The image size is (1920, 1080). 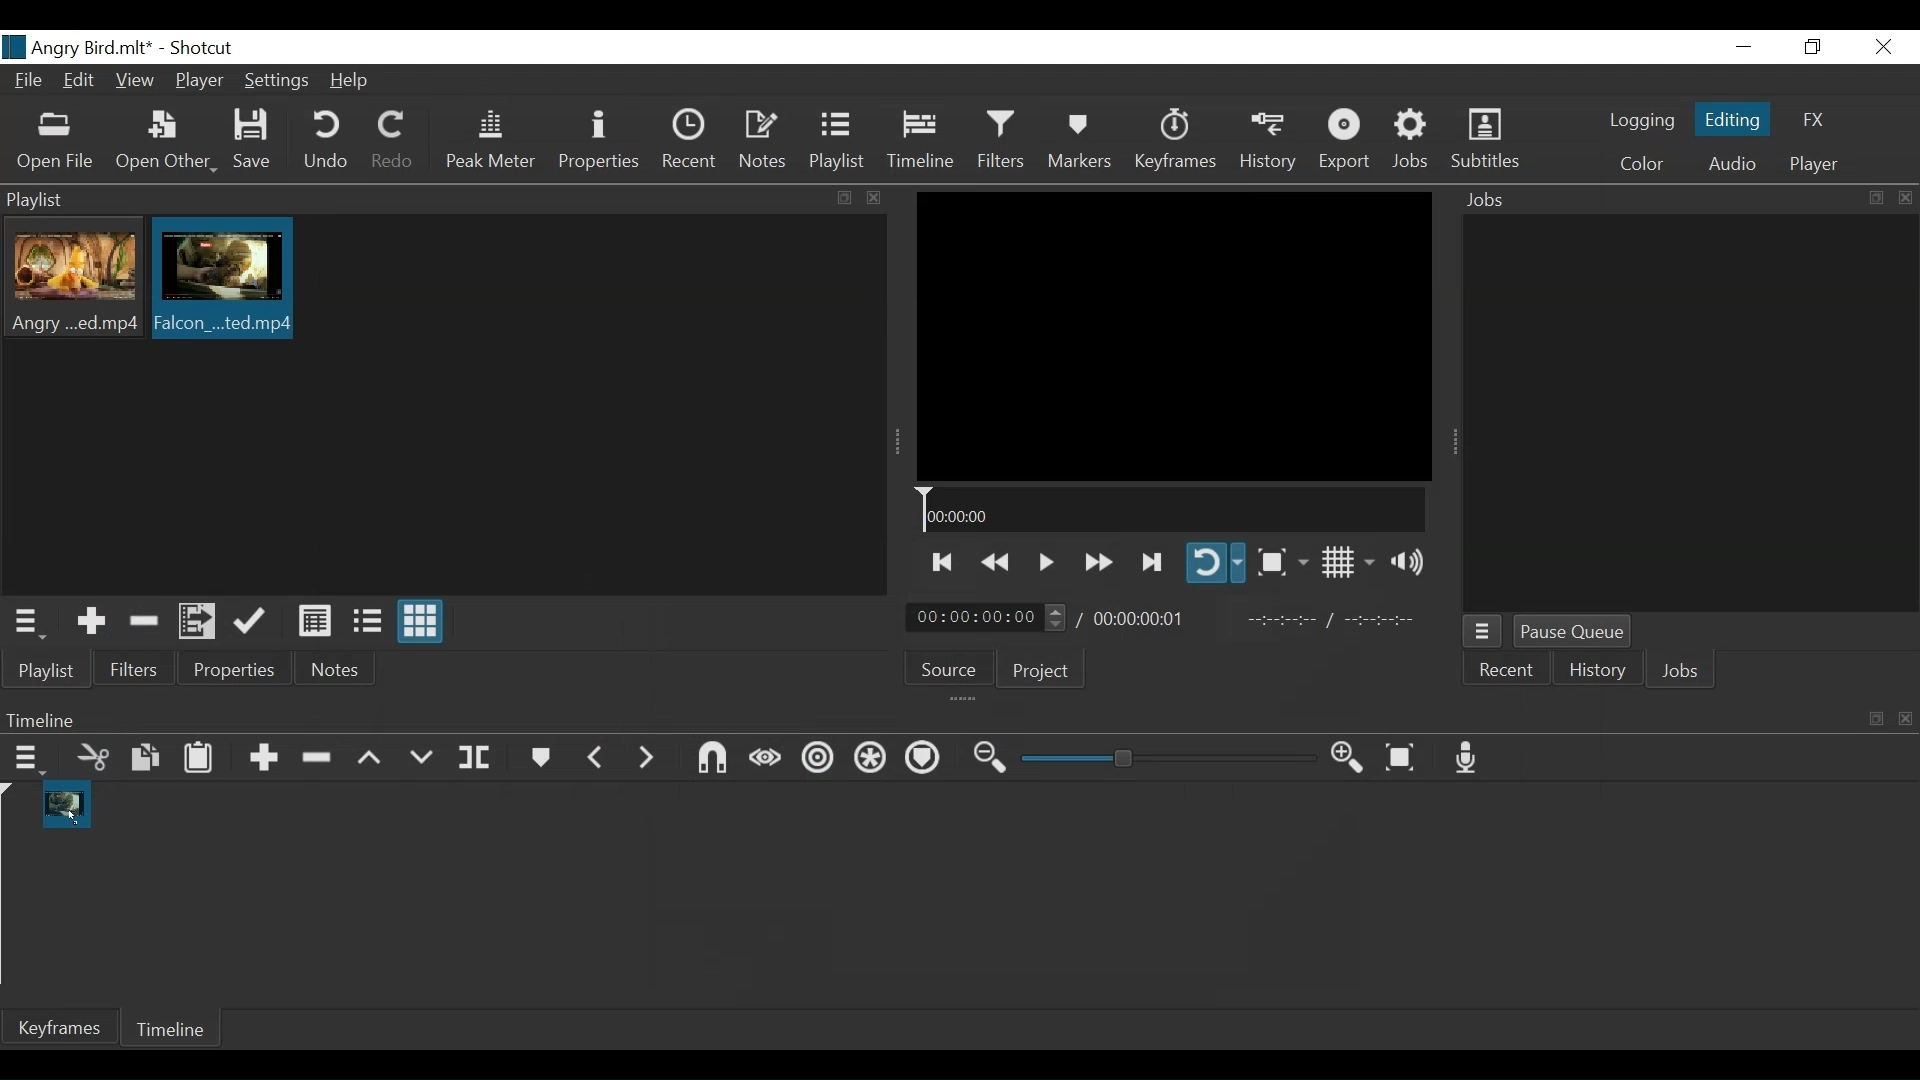 What do you see at coordinates (1743, 48) in the screenshot?
I see `minimize` at bounding box center [1743, 48].